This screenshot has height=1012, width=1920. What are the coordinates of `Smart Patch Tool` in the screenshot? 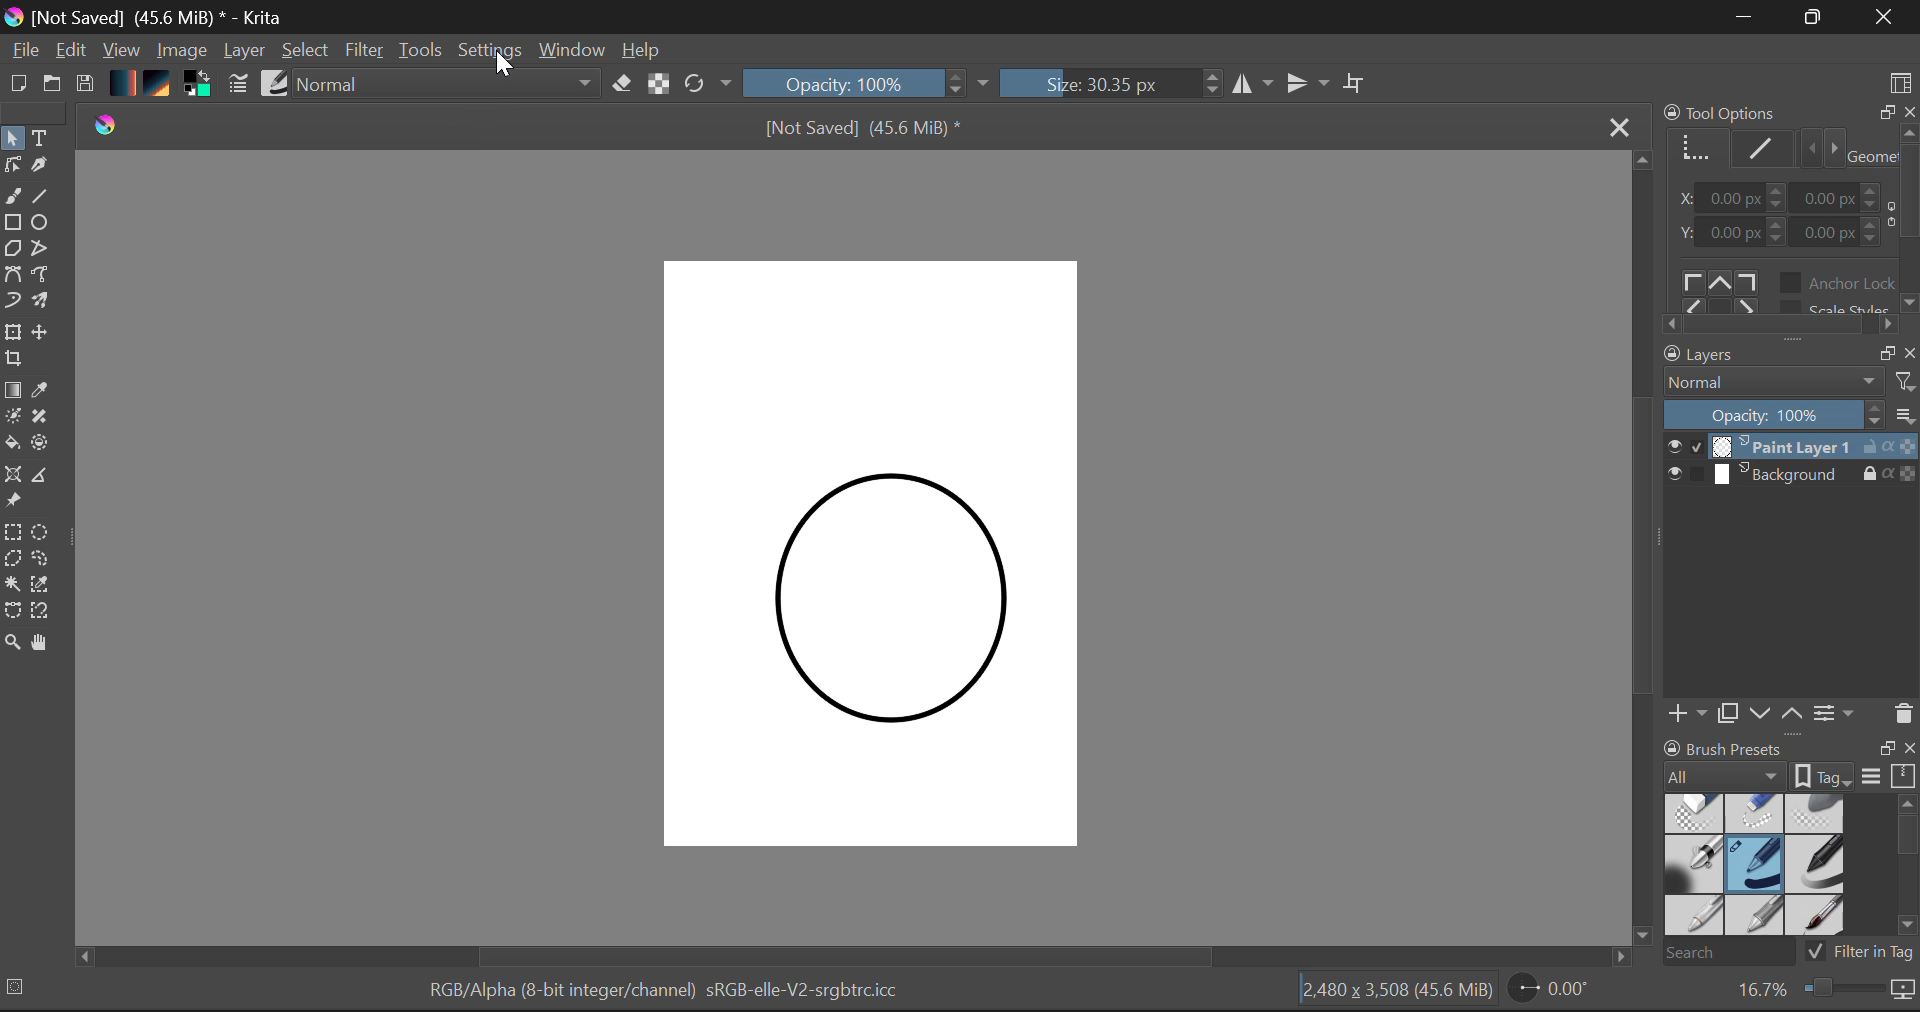 It's located at (43, 416).